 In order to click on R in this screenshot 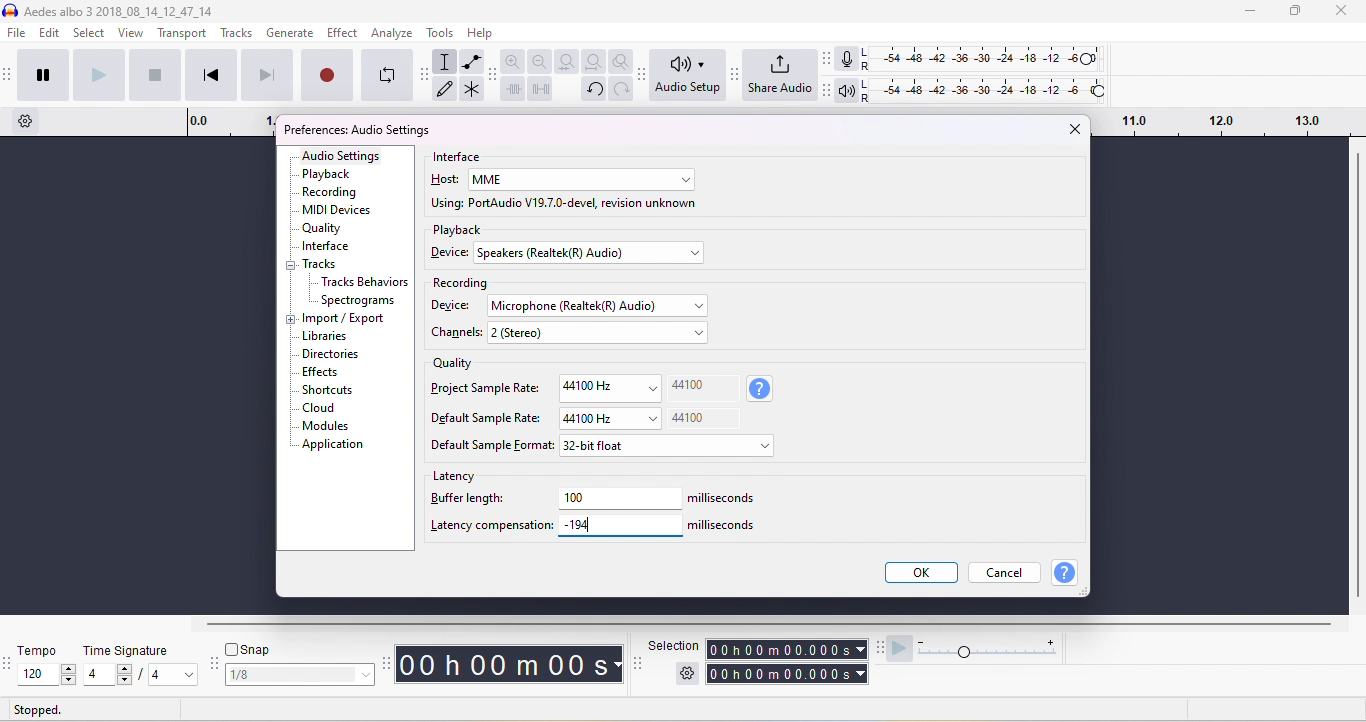, I will do `click(867, 68)`.